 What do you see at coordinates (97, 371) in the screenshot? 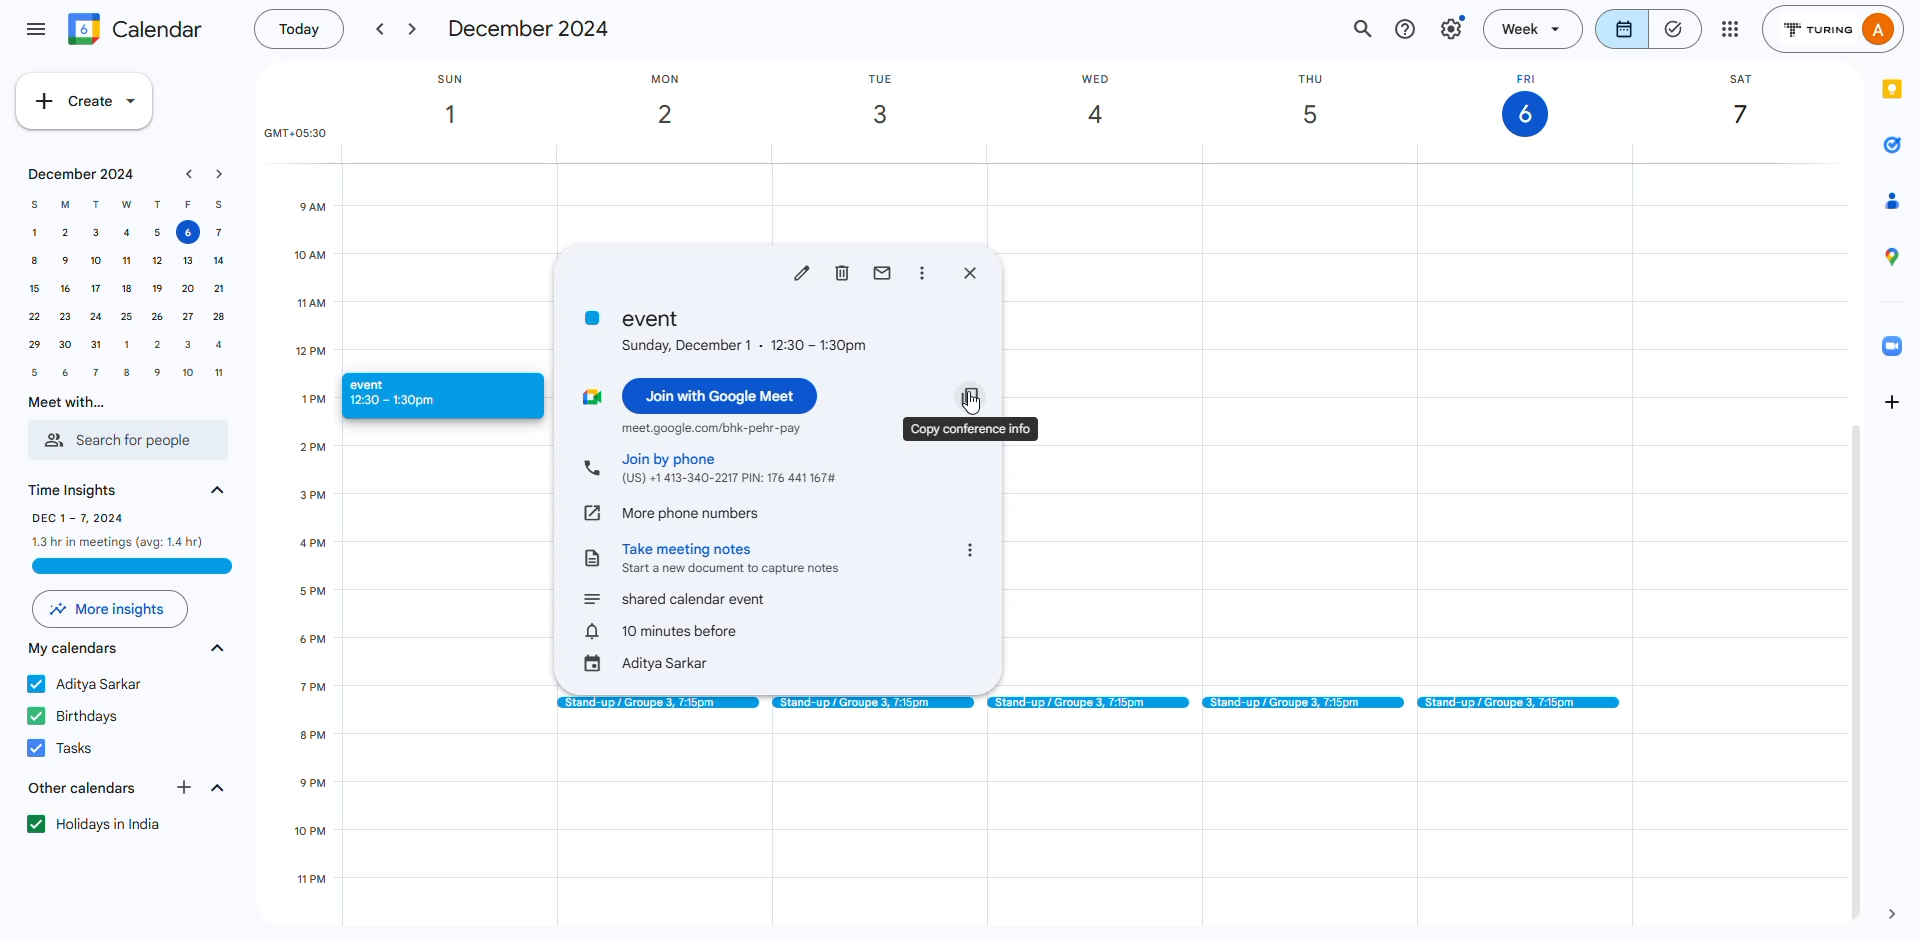
I see `7` at bounding box center [97, 371].